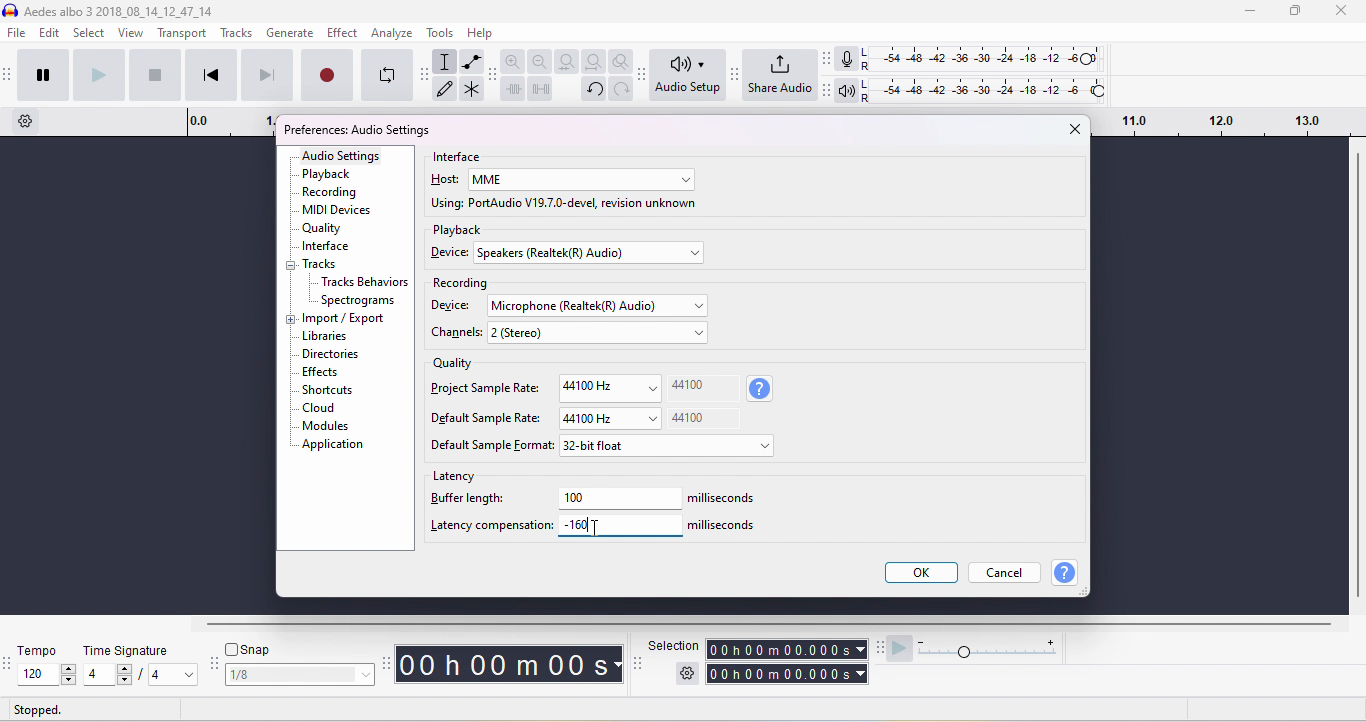 This screenshot has width=1366, height=722. Describe the element at coordinates (779, 674) in the screenshot. I see `total time` at that location.